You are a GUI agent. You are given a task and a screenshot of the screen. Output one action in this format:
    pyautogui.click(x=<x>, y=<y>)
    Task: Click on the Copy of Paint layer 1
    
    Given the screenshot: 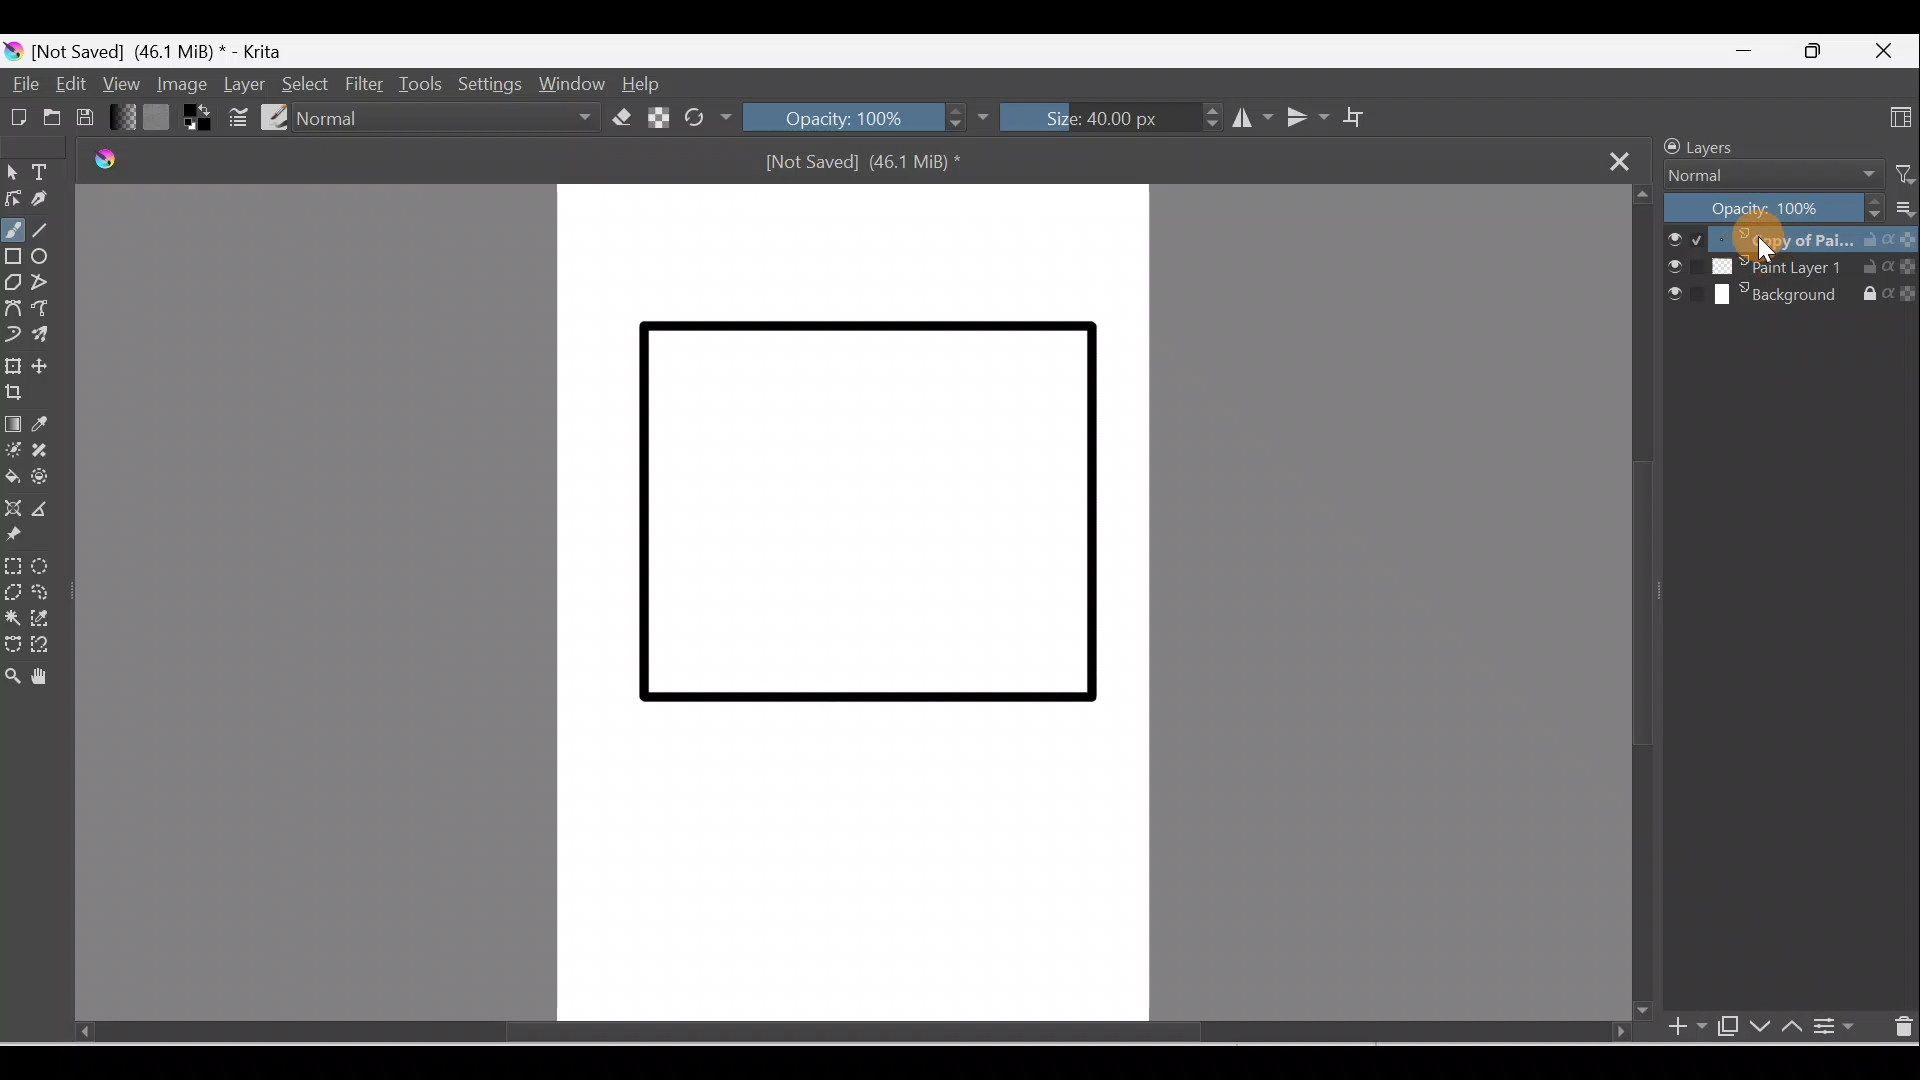 What is the action you would take?
    pyautogui.click(x=1795, y=241)
    